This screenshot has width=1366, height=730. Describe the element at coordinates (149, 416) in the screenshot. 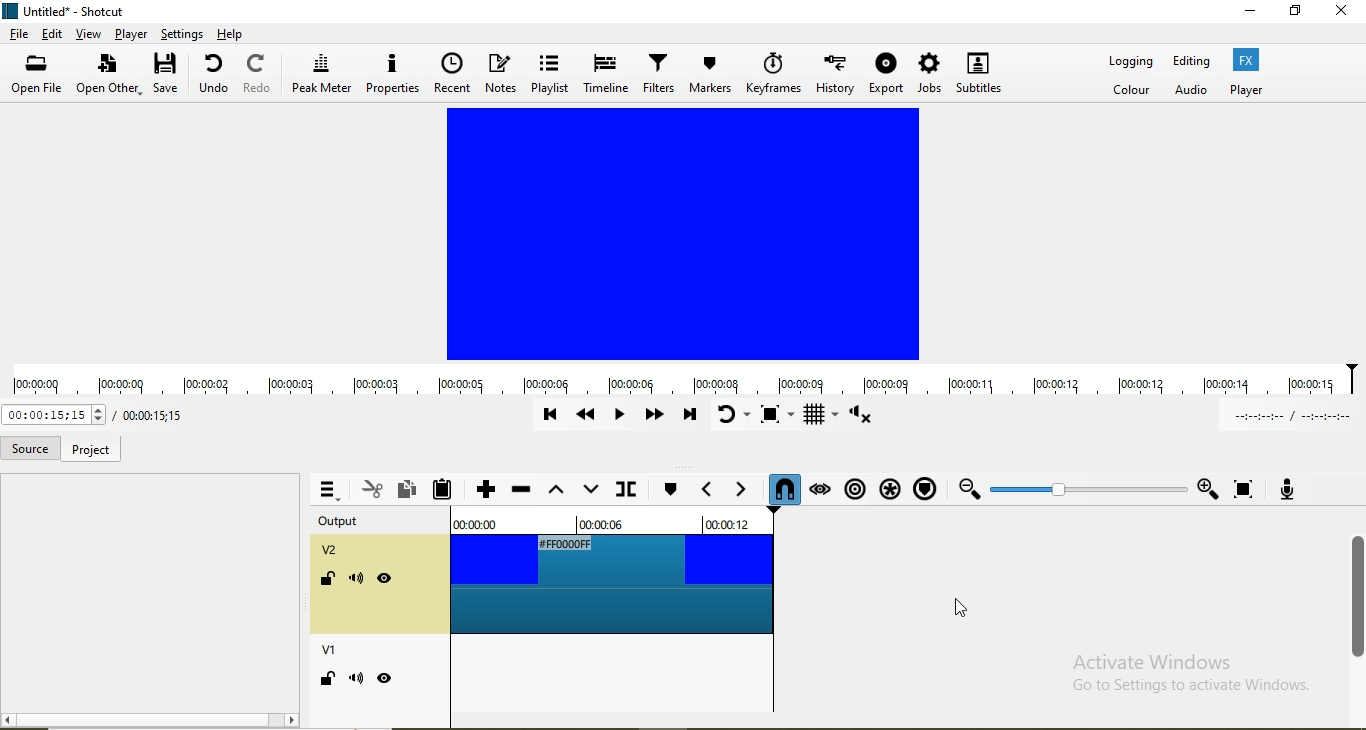

I see `Current position` at that location.